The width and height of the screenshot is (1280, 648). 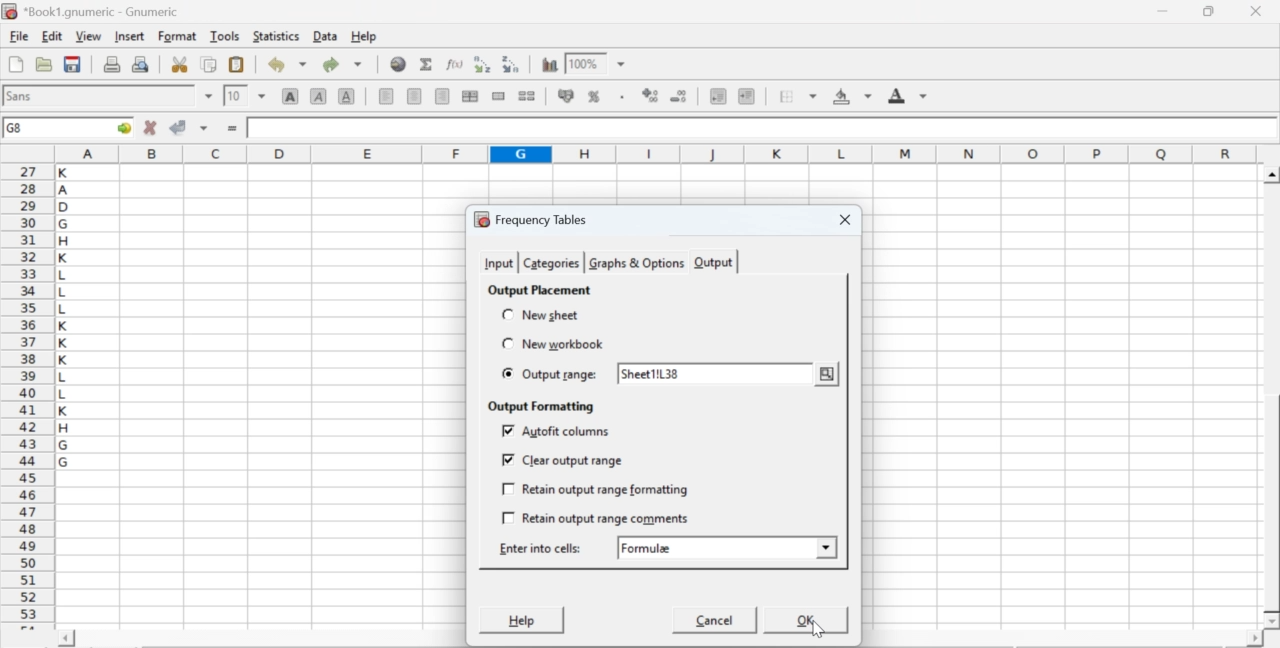 What do you see at coordinates (828, 373) in the screenshot?
I see `more` at bounding box center [828, 373].